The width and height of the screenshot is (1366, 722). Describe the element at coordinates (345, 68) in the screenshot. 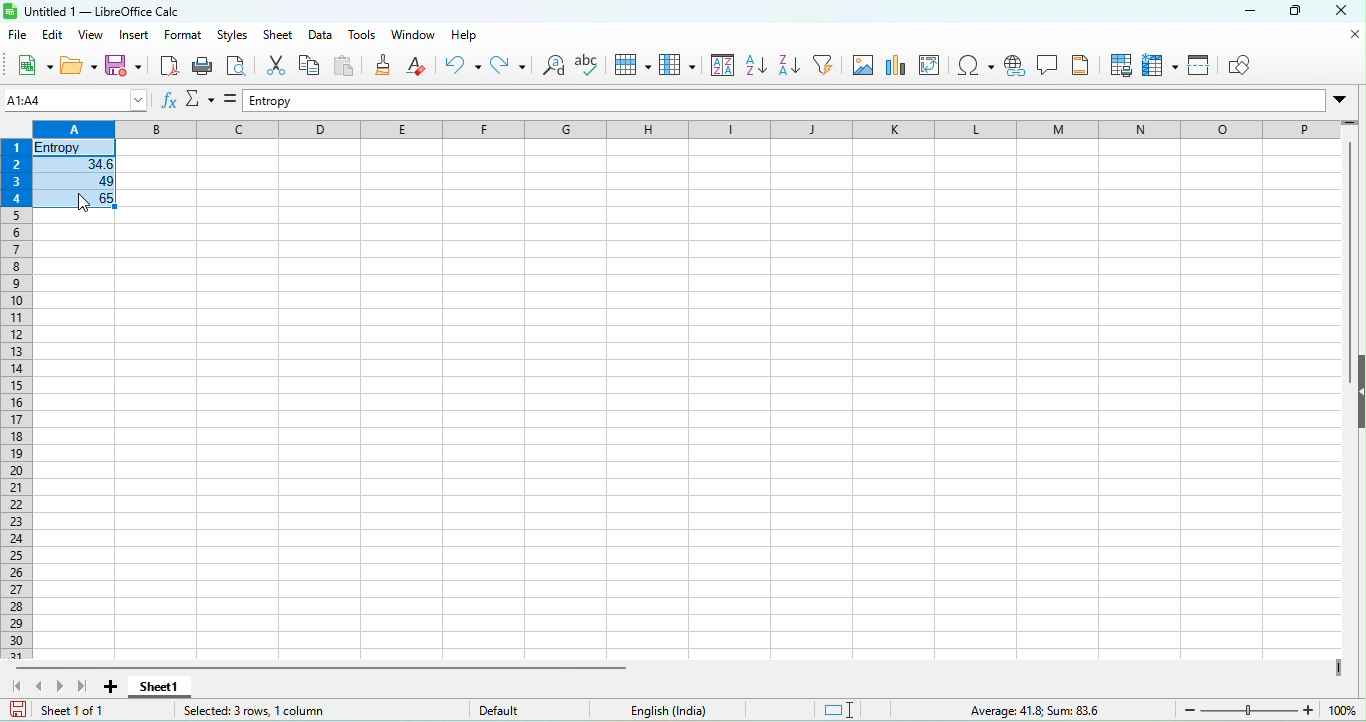

I see `paste` at that location.